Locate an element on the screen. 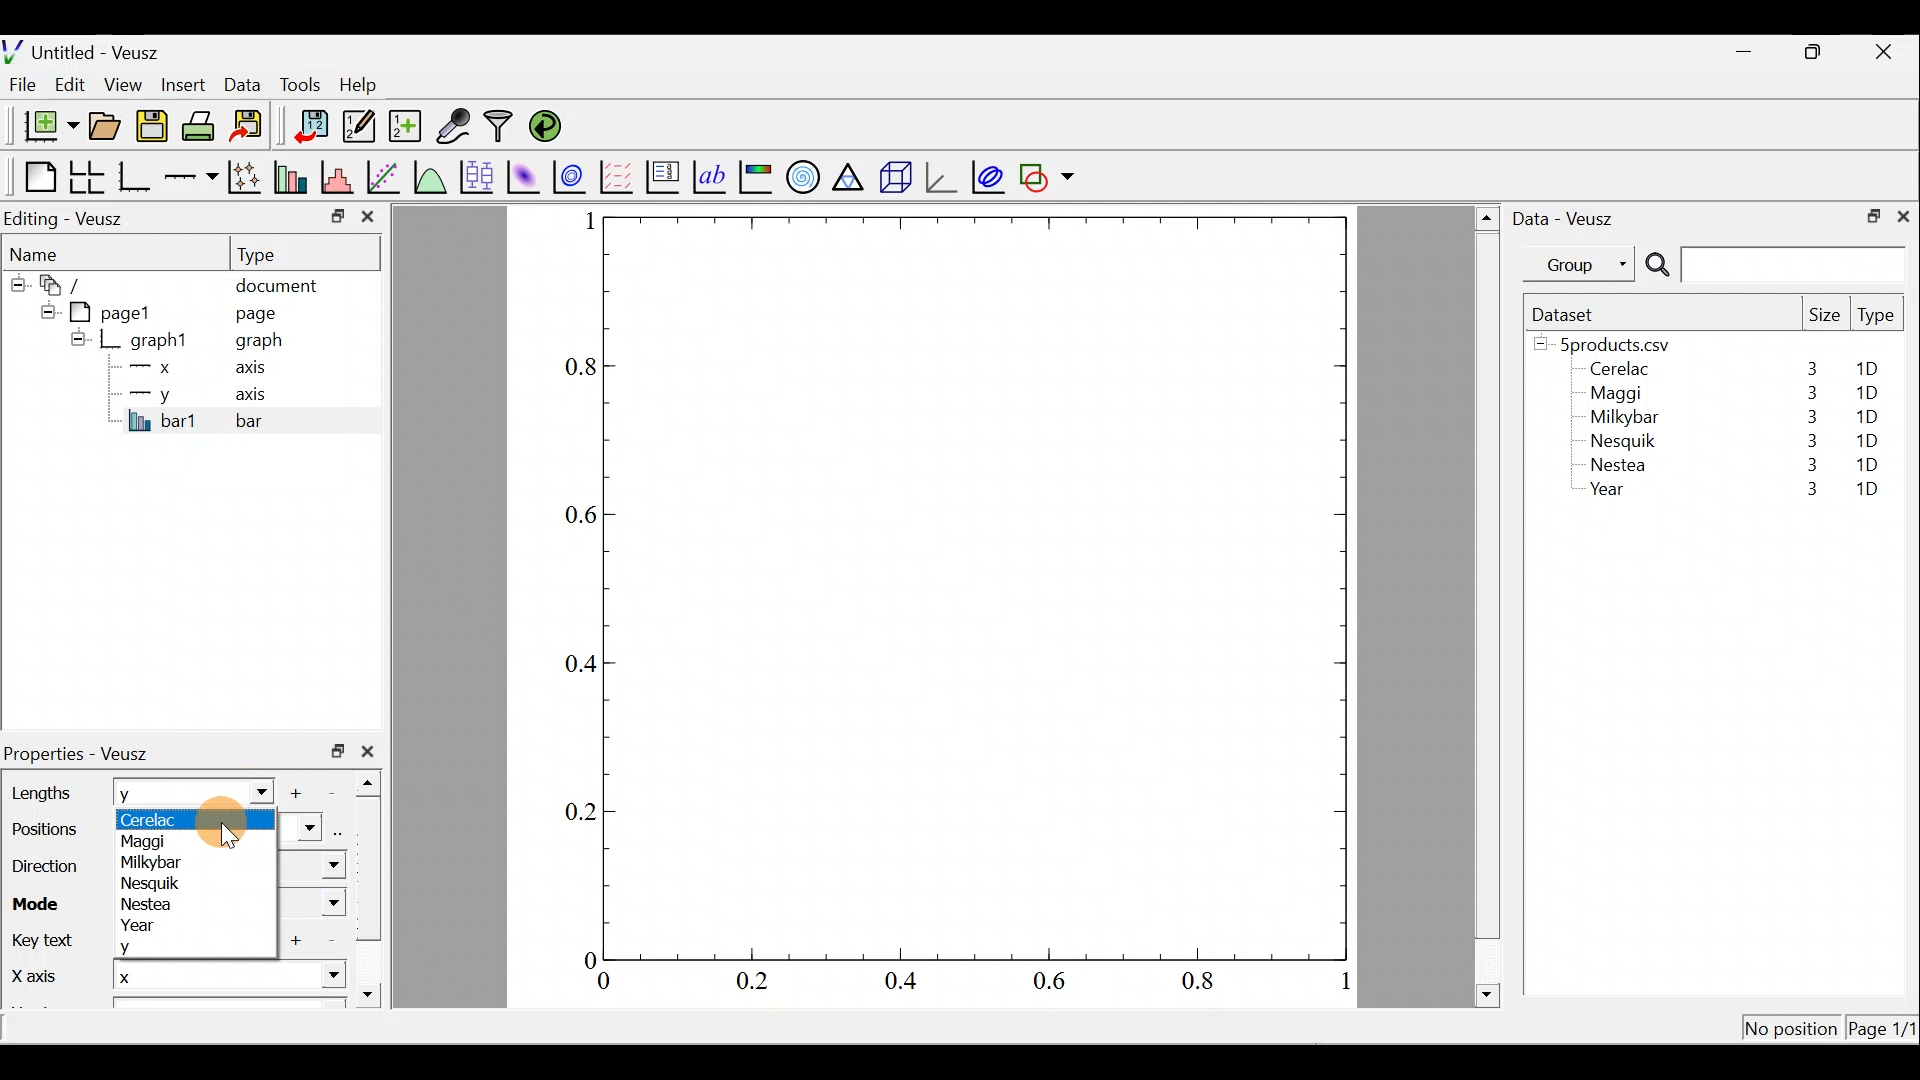 Image resolution: width=1920 pixels, height=1080 pixels. hide is located at coordinates (16, 281).